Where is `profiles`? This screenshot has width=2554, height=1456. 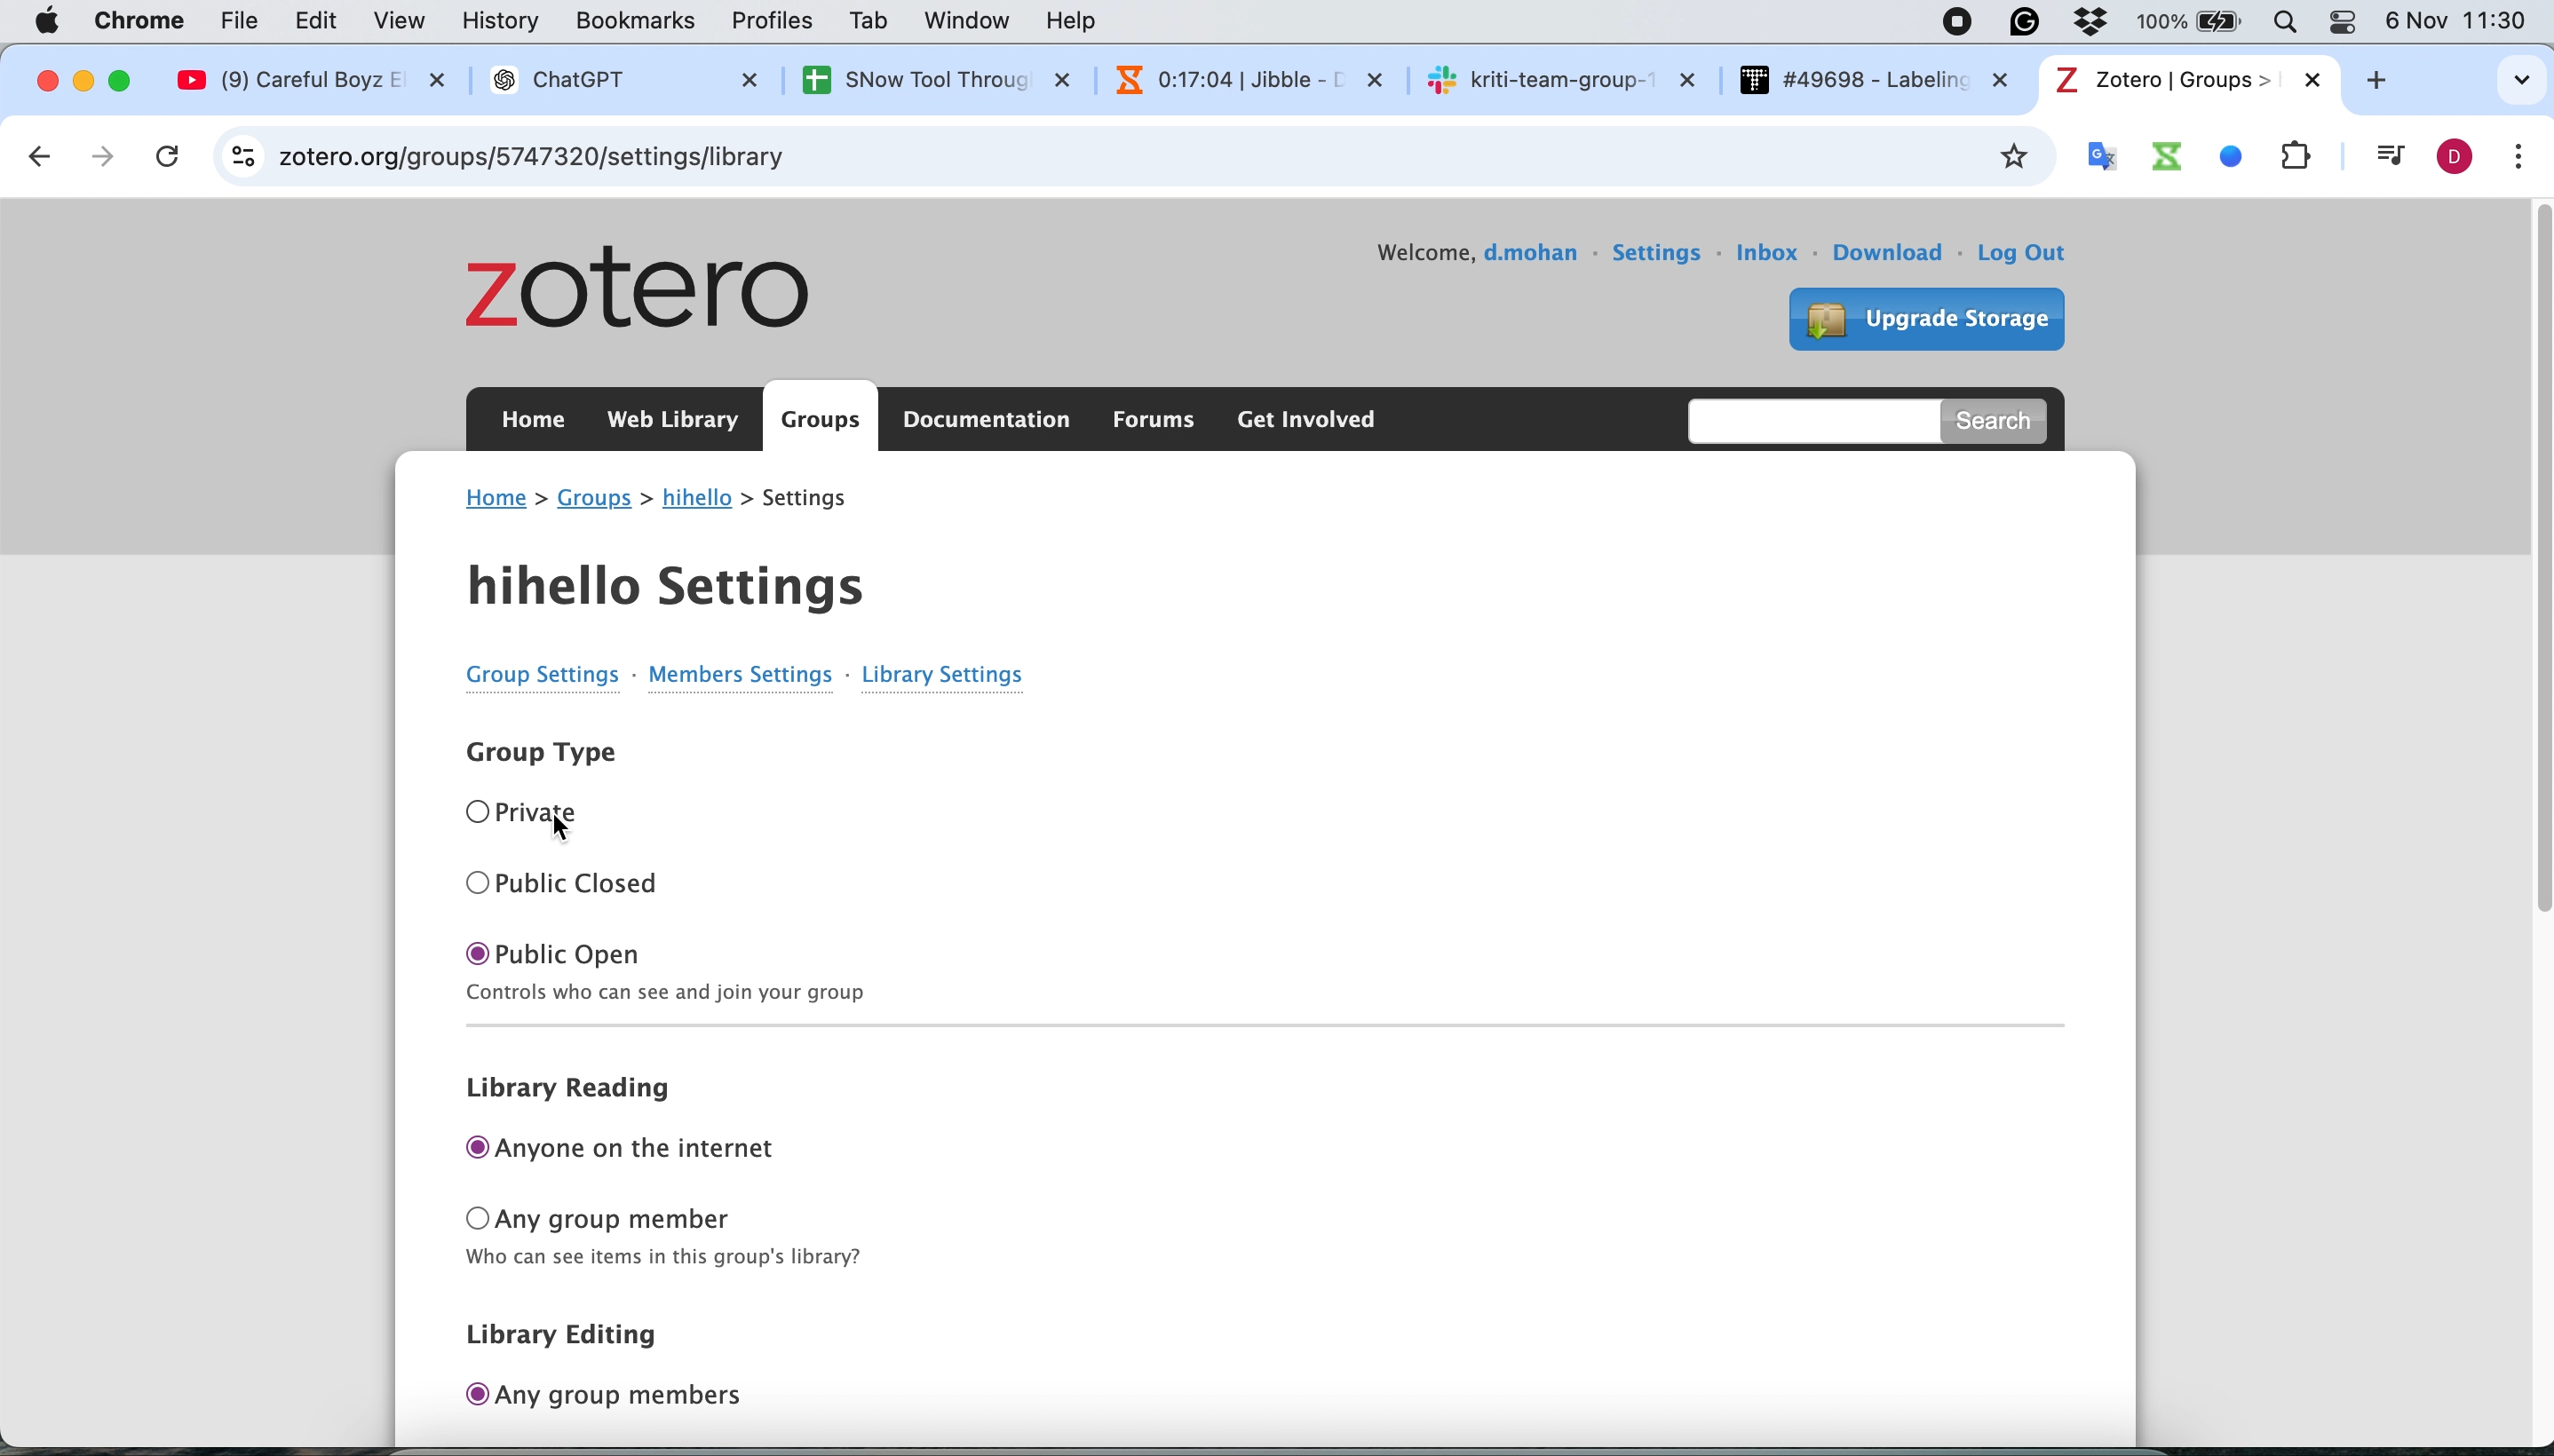 profiles is located at coordinates (776, 20).